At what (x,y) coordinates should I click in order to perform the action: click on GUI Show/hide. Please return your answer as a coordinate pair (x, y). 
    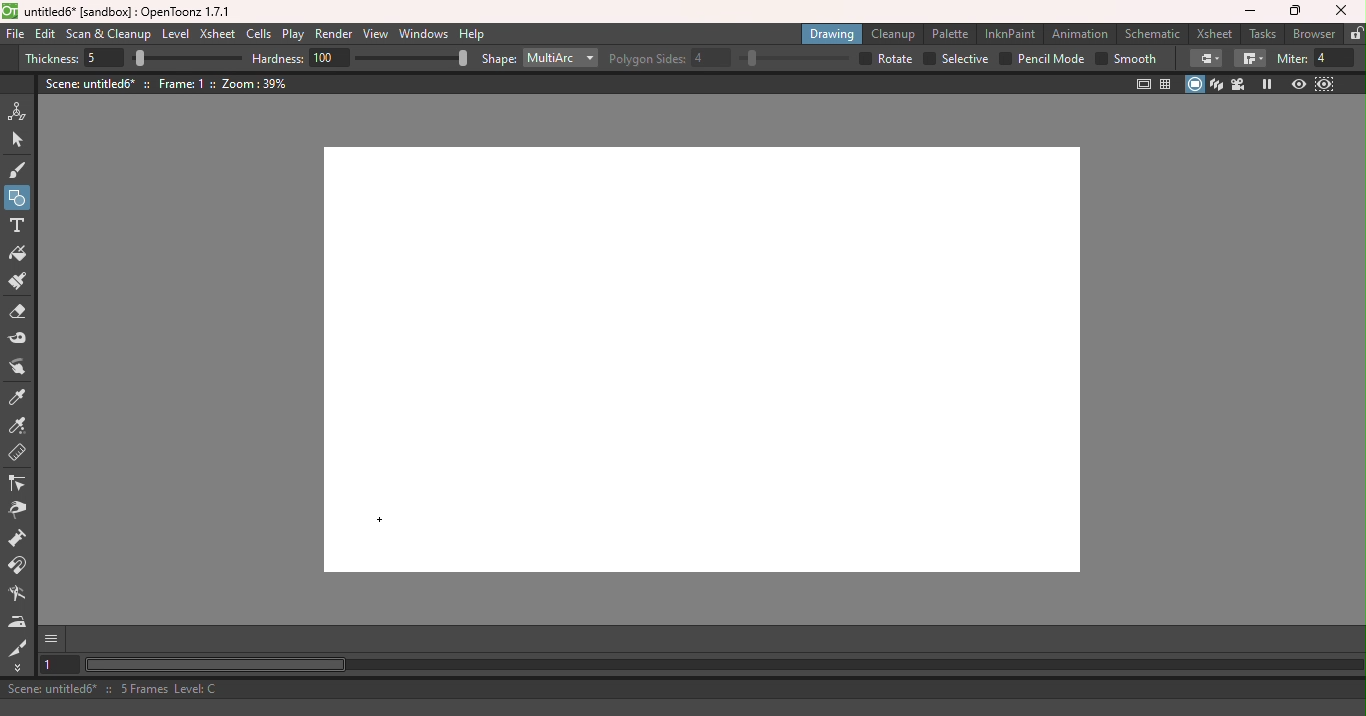
    Looking at the image, I should click on (53, 639).